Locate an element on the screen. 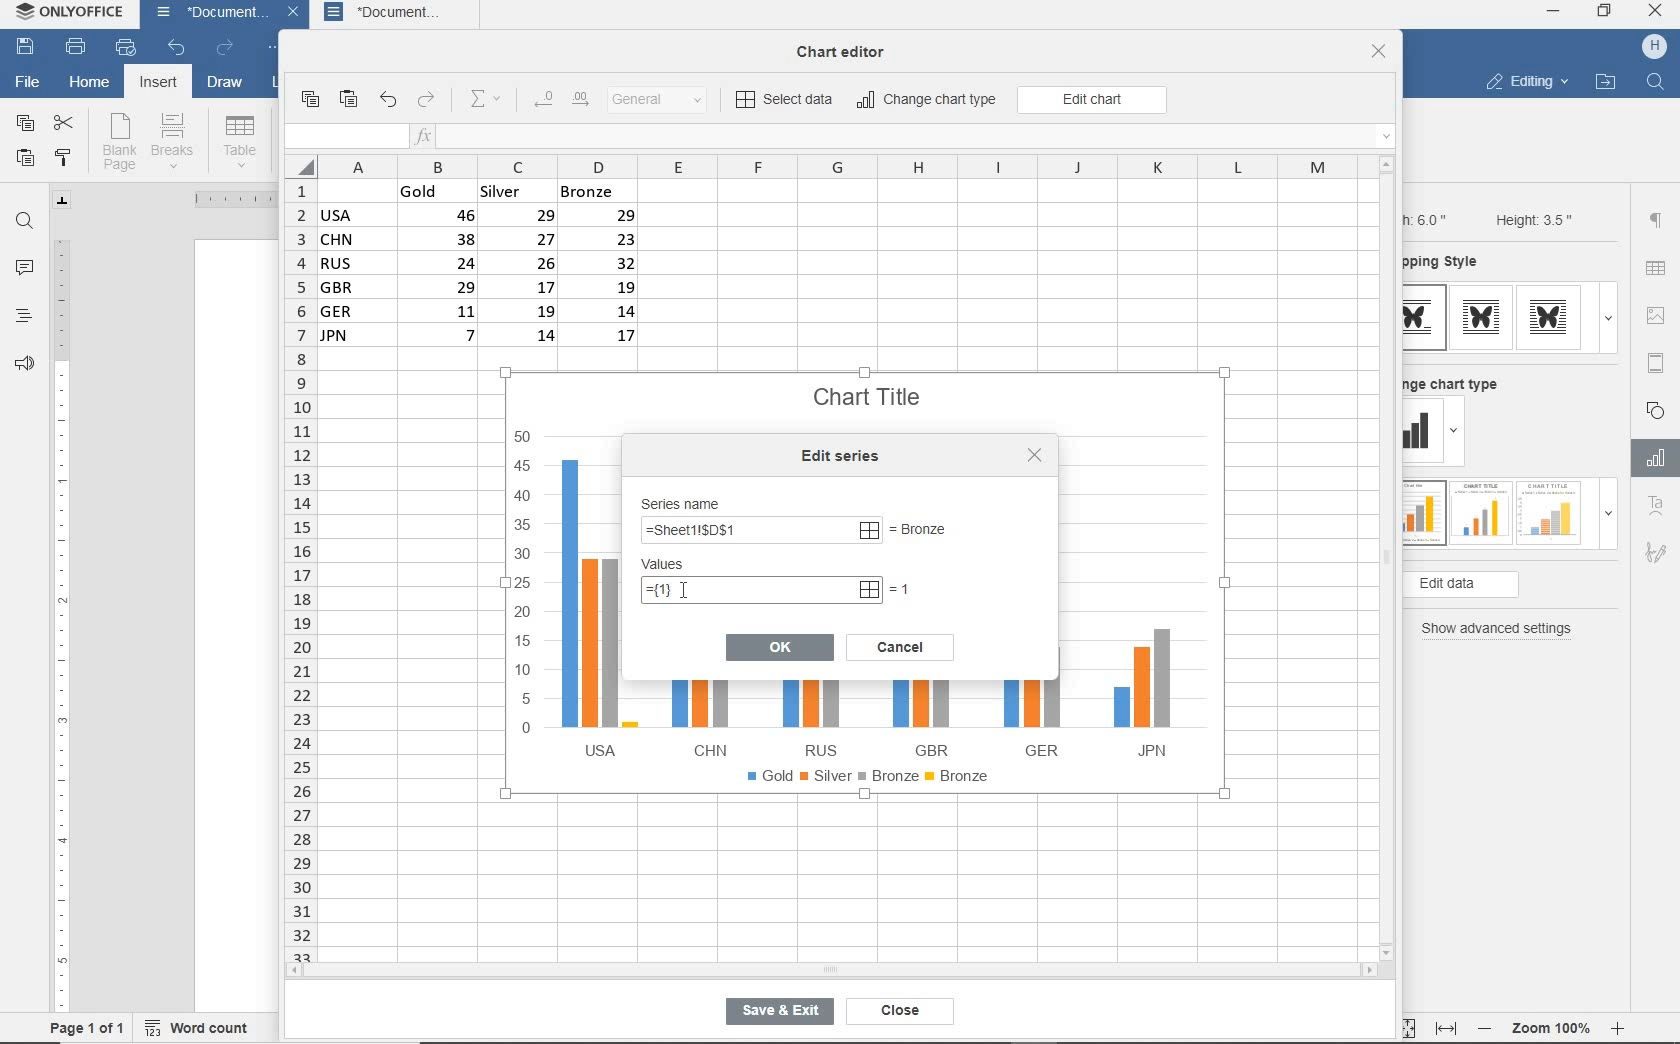  scroll right is located at coordinates (1373, 971).